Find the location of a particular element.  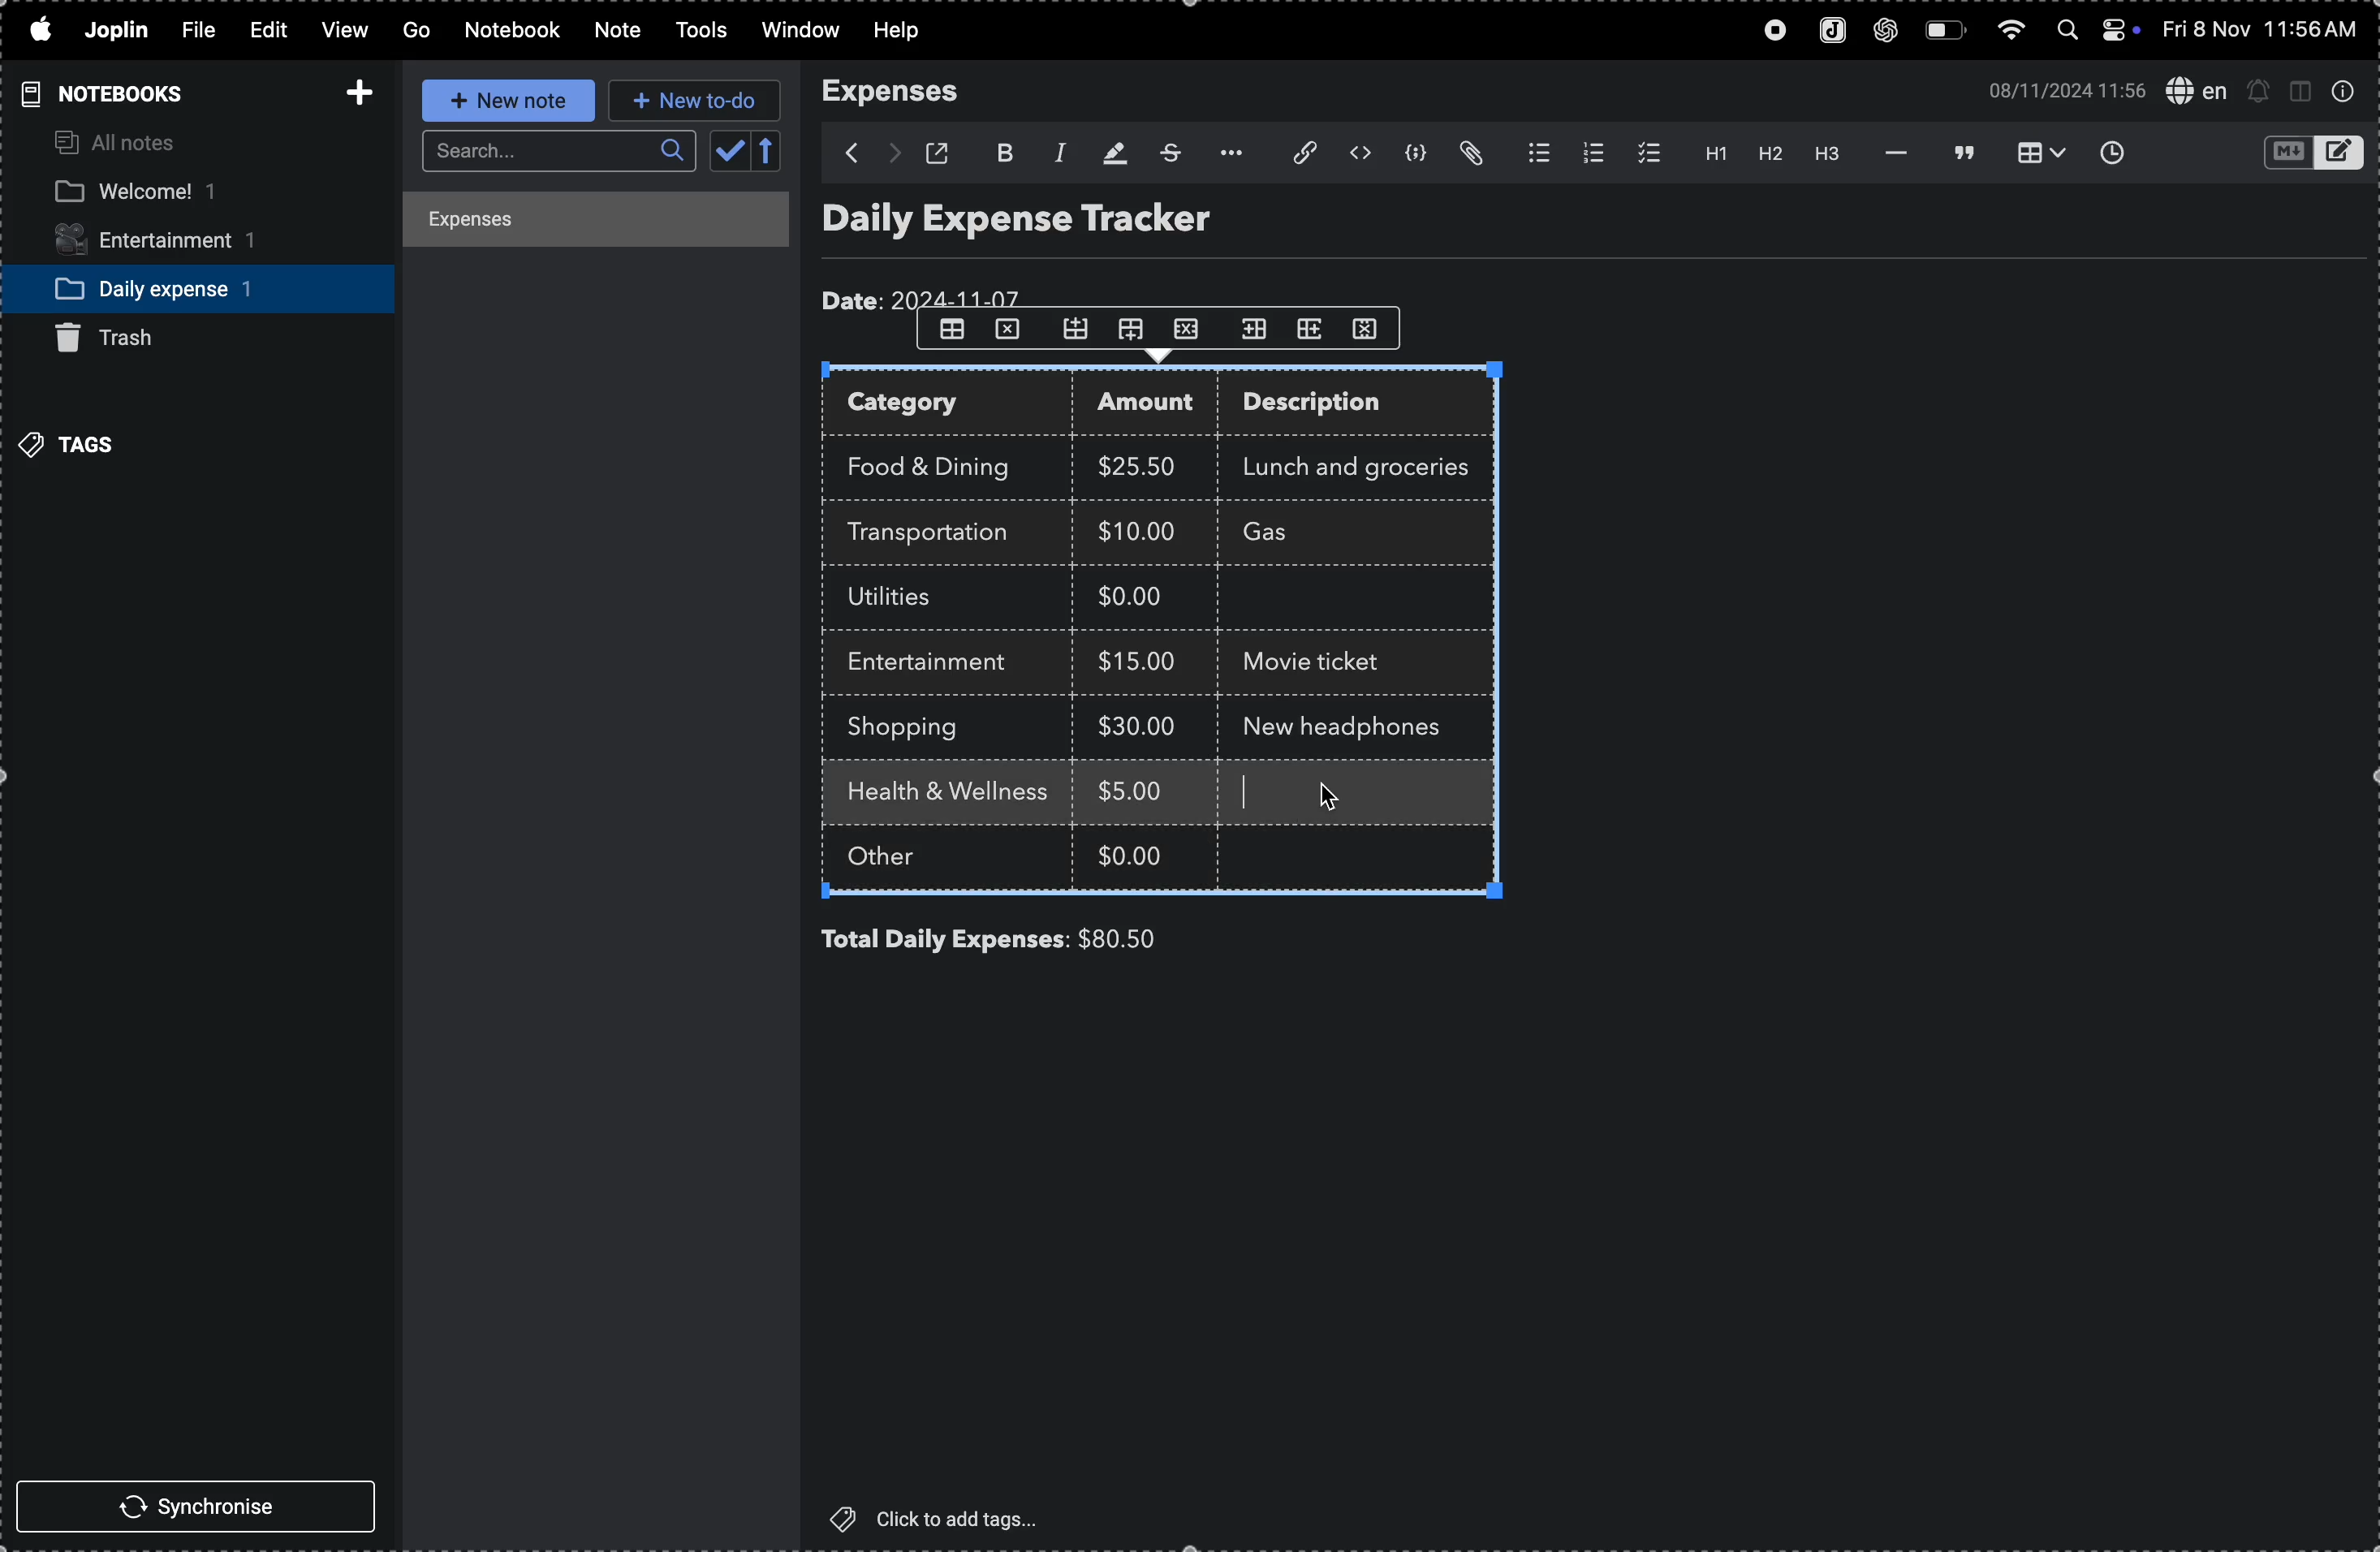

edit is located at coordinates (259, 28).